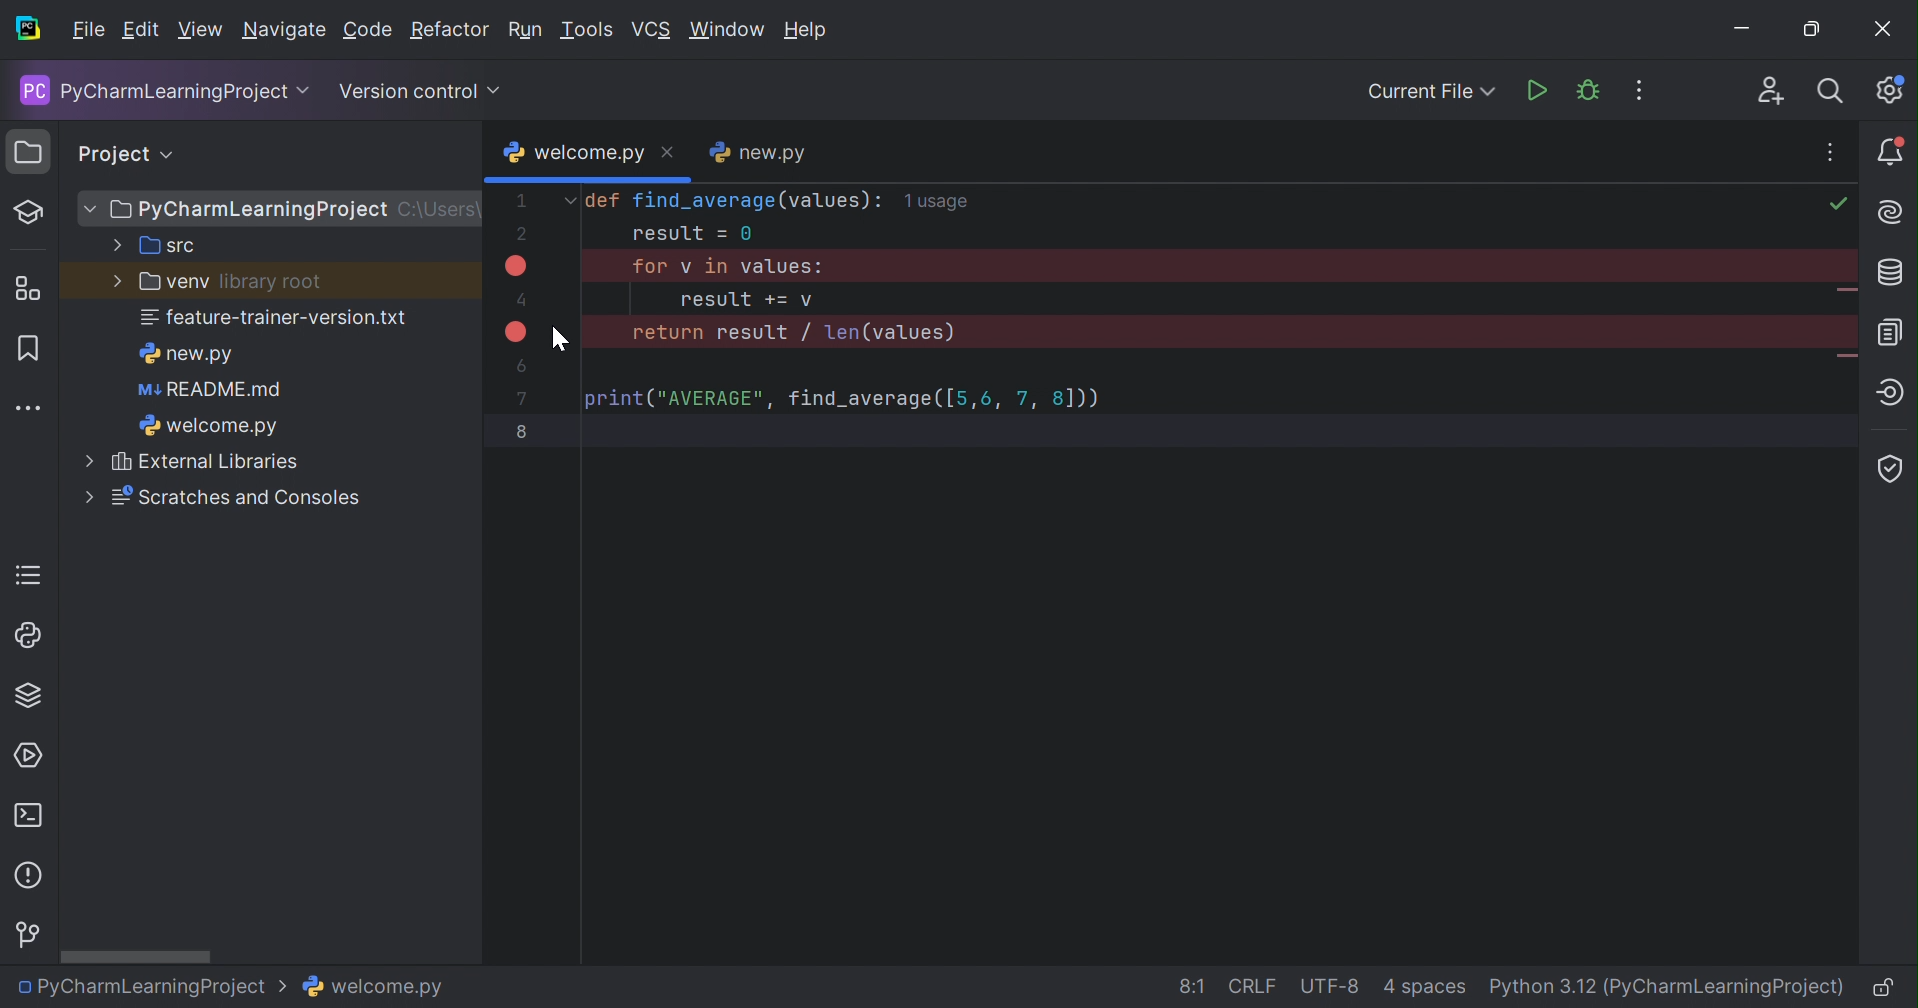 This screenshot has height=1008, width=1918. I want to click on Recent Files, Tab Actions and More, so click(1832, 153).